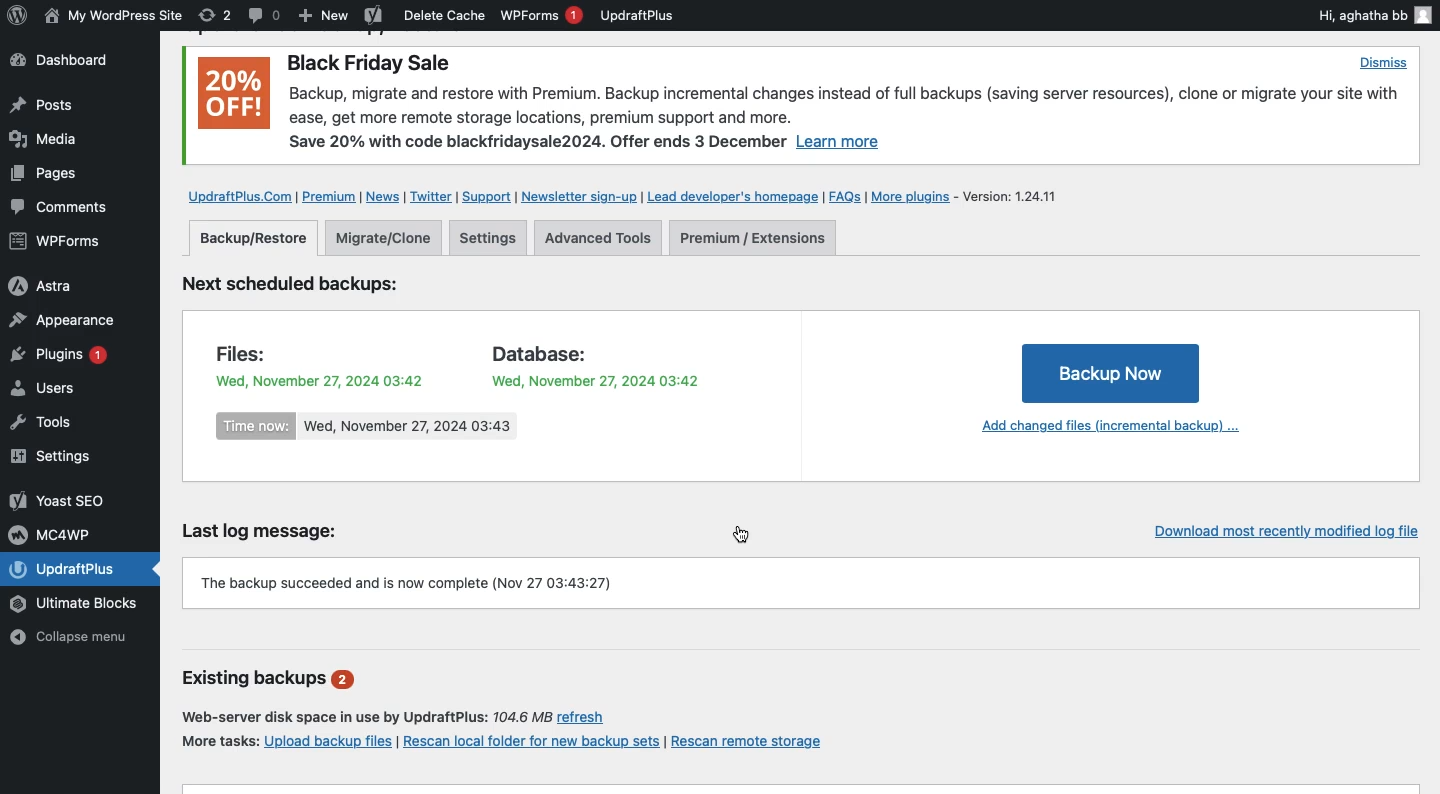 The image size is (1440, 794). Describe the element at coordinates (593, 379) in the screenshot. I see `Wed, November 27, 2024 03:42` at that location.